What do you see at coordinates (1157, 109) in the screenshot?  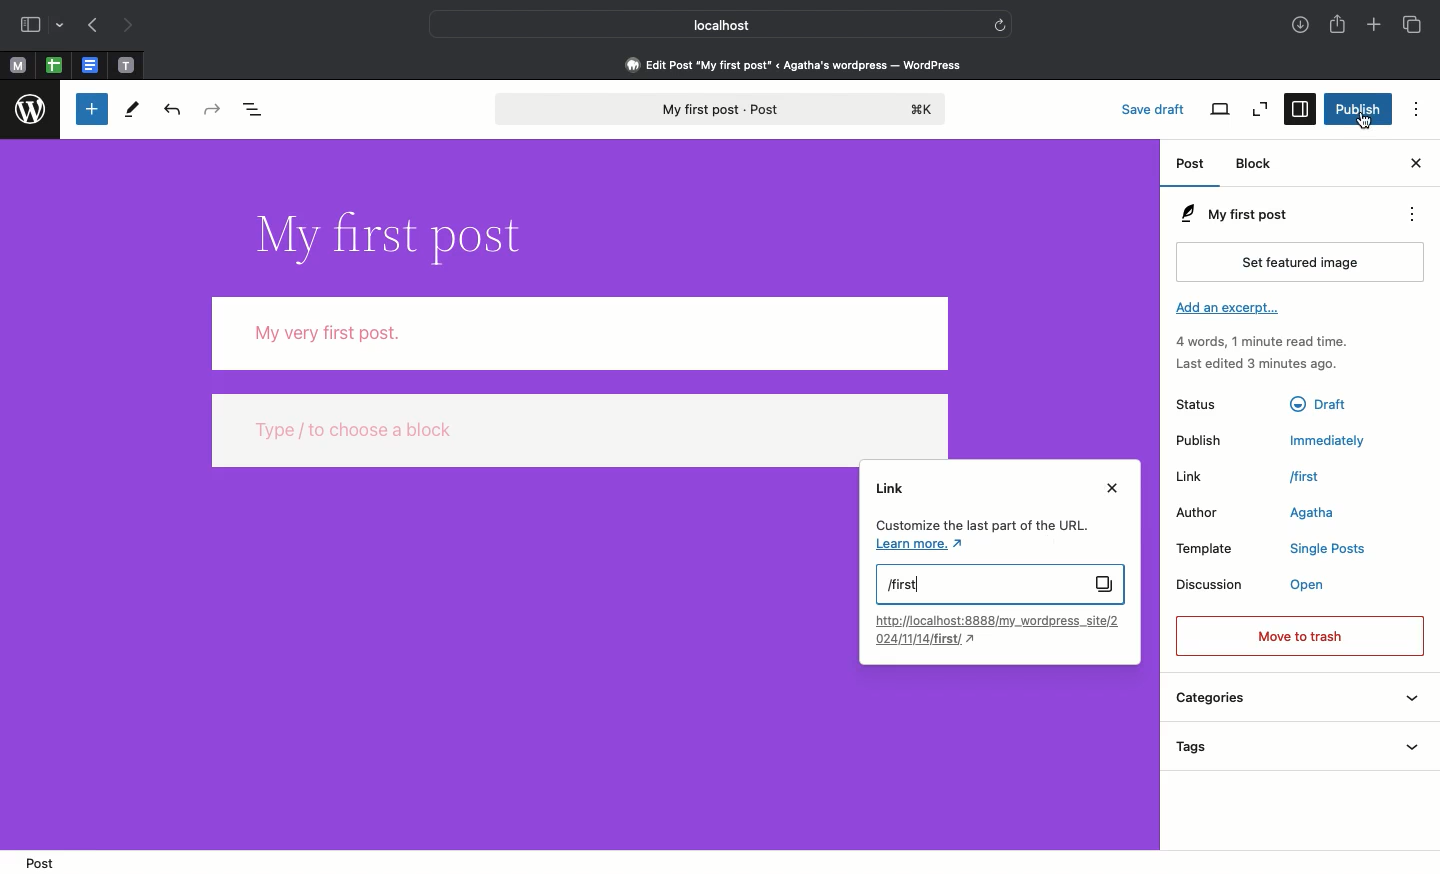 I see `Saved` at bounding box center [1157, 109].